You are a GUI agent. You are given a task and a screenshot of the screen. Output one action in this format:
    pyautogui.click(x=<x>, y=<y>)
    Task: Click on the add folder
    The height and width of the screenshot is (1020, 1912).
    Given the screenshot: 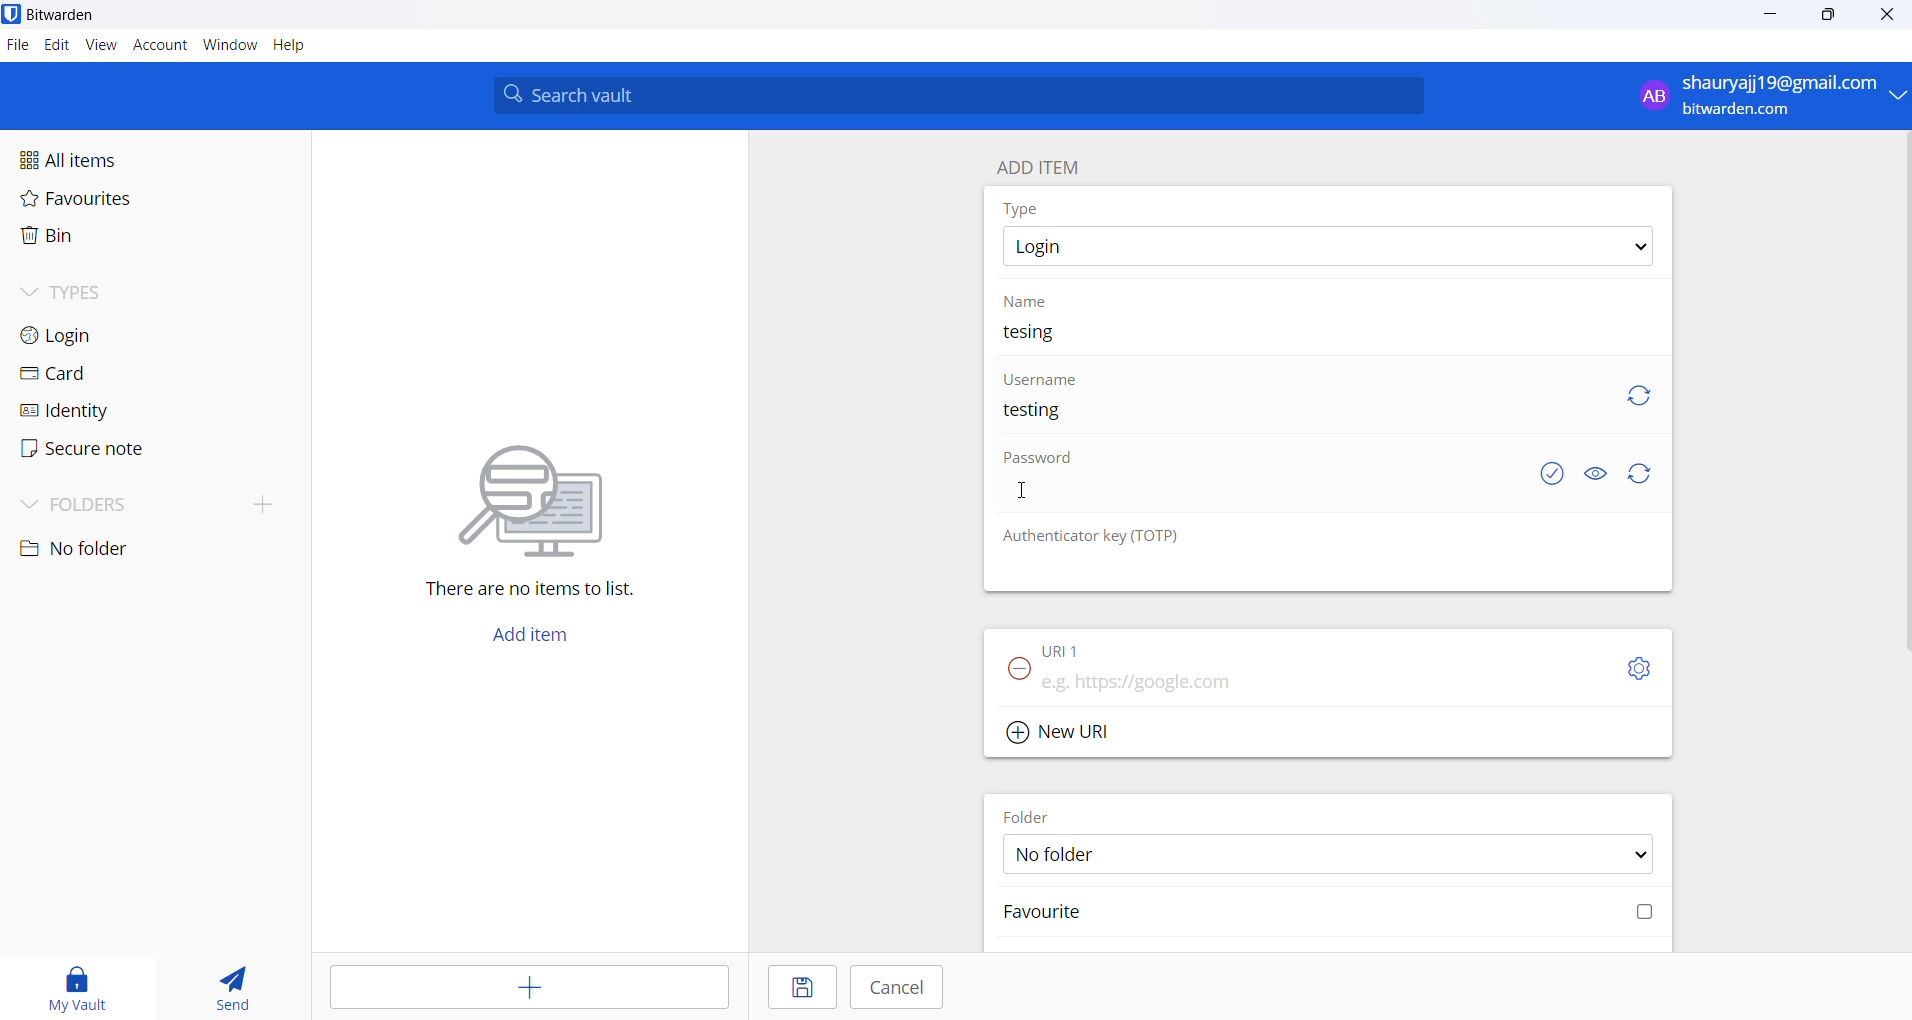 What is the action you would take?
    pyautogui.click(x=254, y=503)
    